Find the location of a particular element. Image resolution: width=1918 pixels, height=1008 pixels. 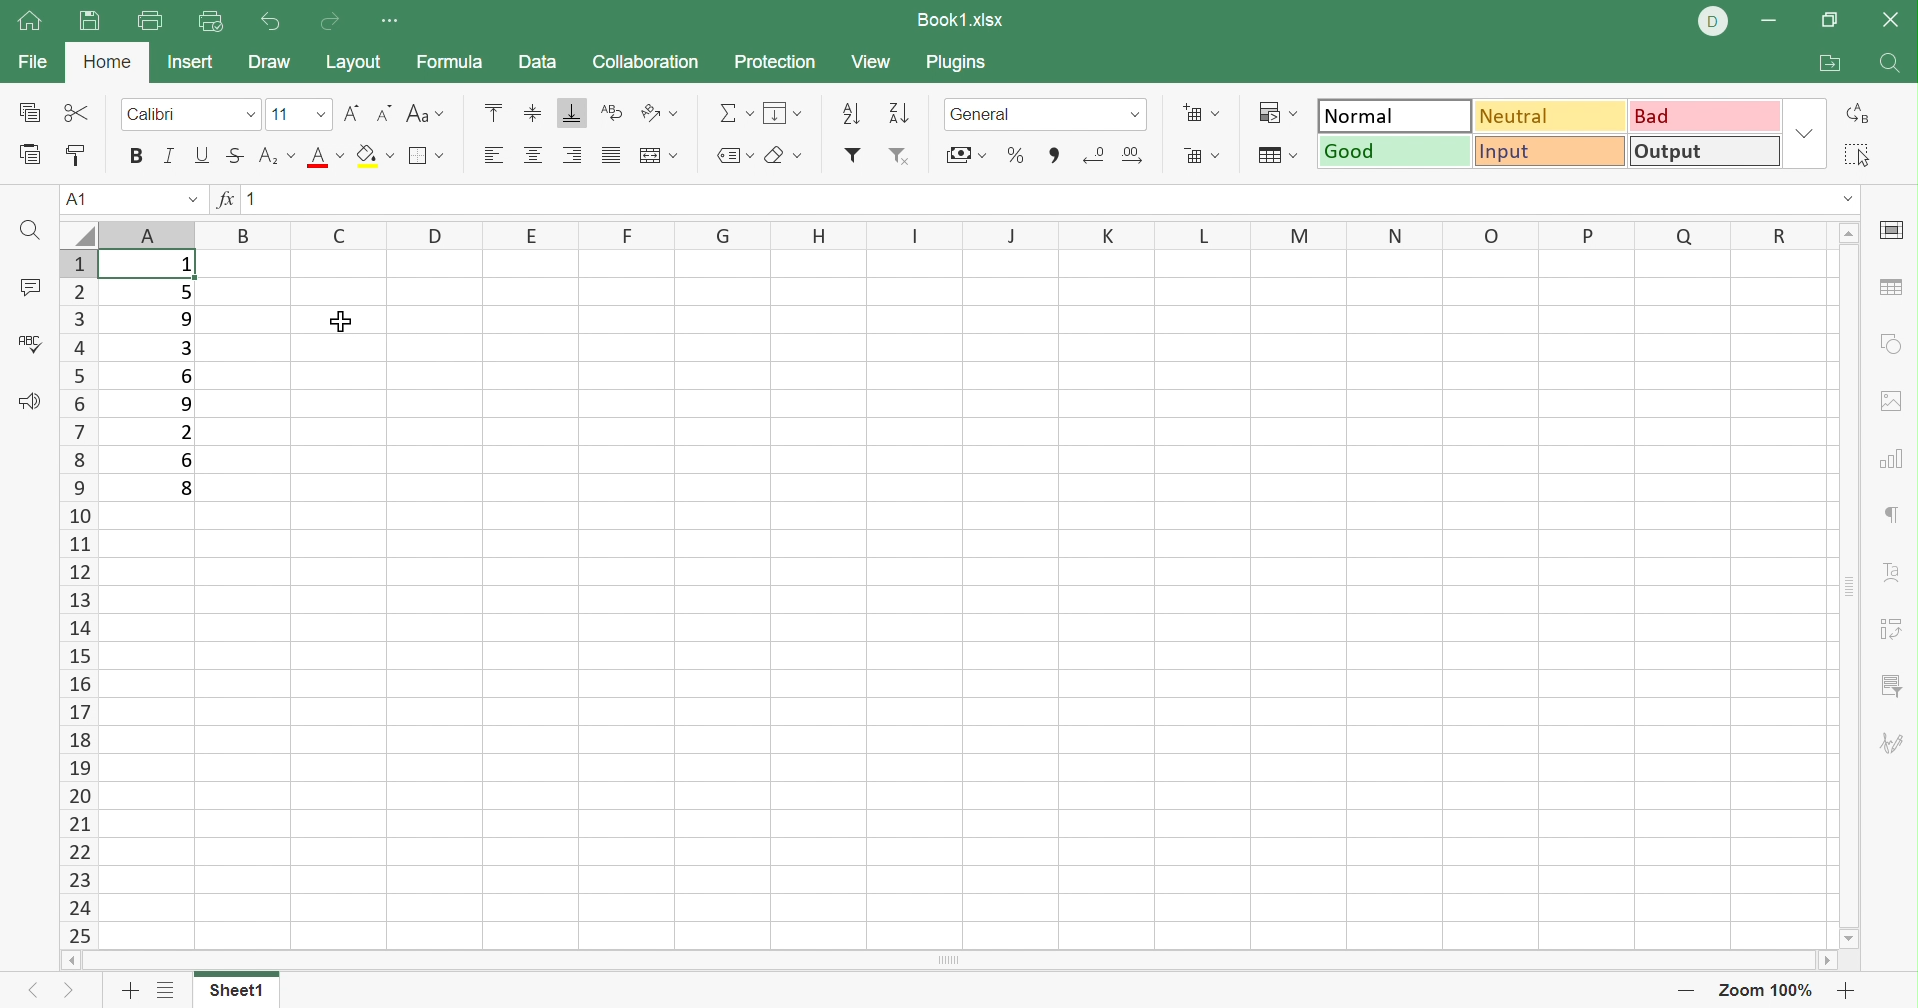

Output is located at coordinates (1704, 152).